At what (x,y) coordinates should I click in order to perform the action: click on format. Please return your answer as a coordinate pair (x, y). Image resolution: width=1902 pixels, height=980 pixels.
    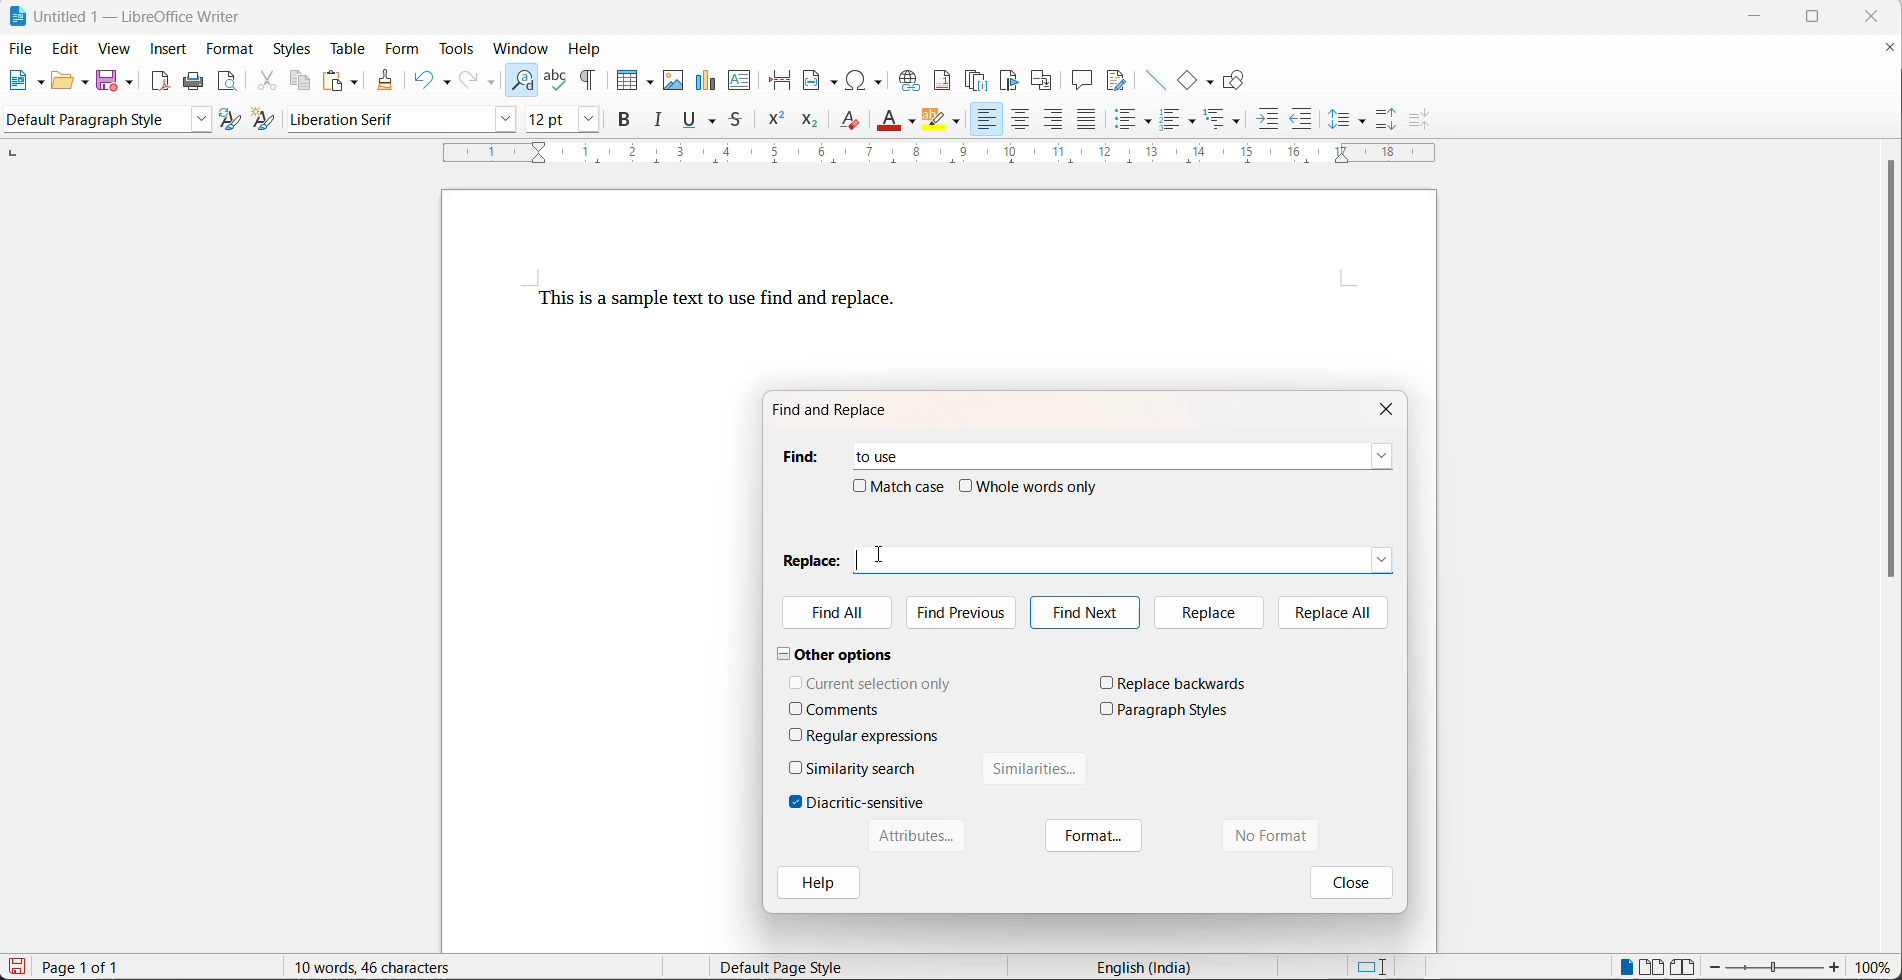
    Looking at the image, I should click on (1095, 837).